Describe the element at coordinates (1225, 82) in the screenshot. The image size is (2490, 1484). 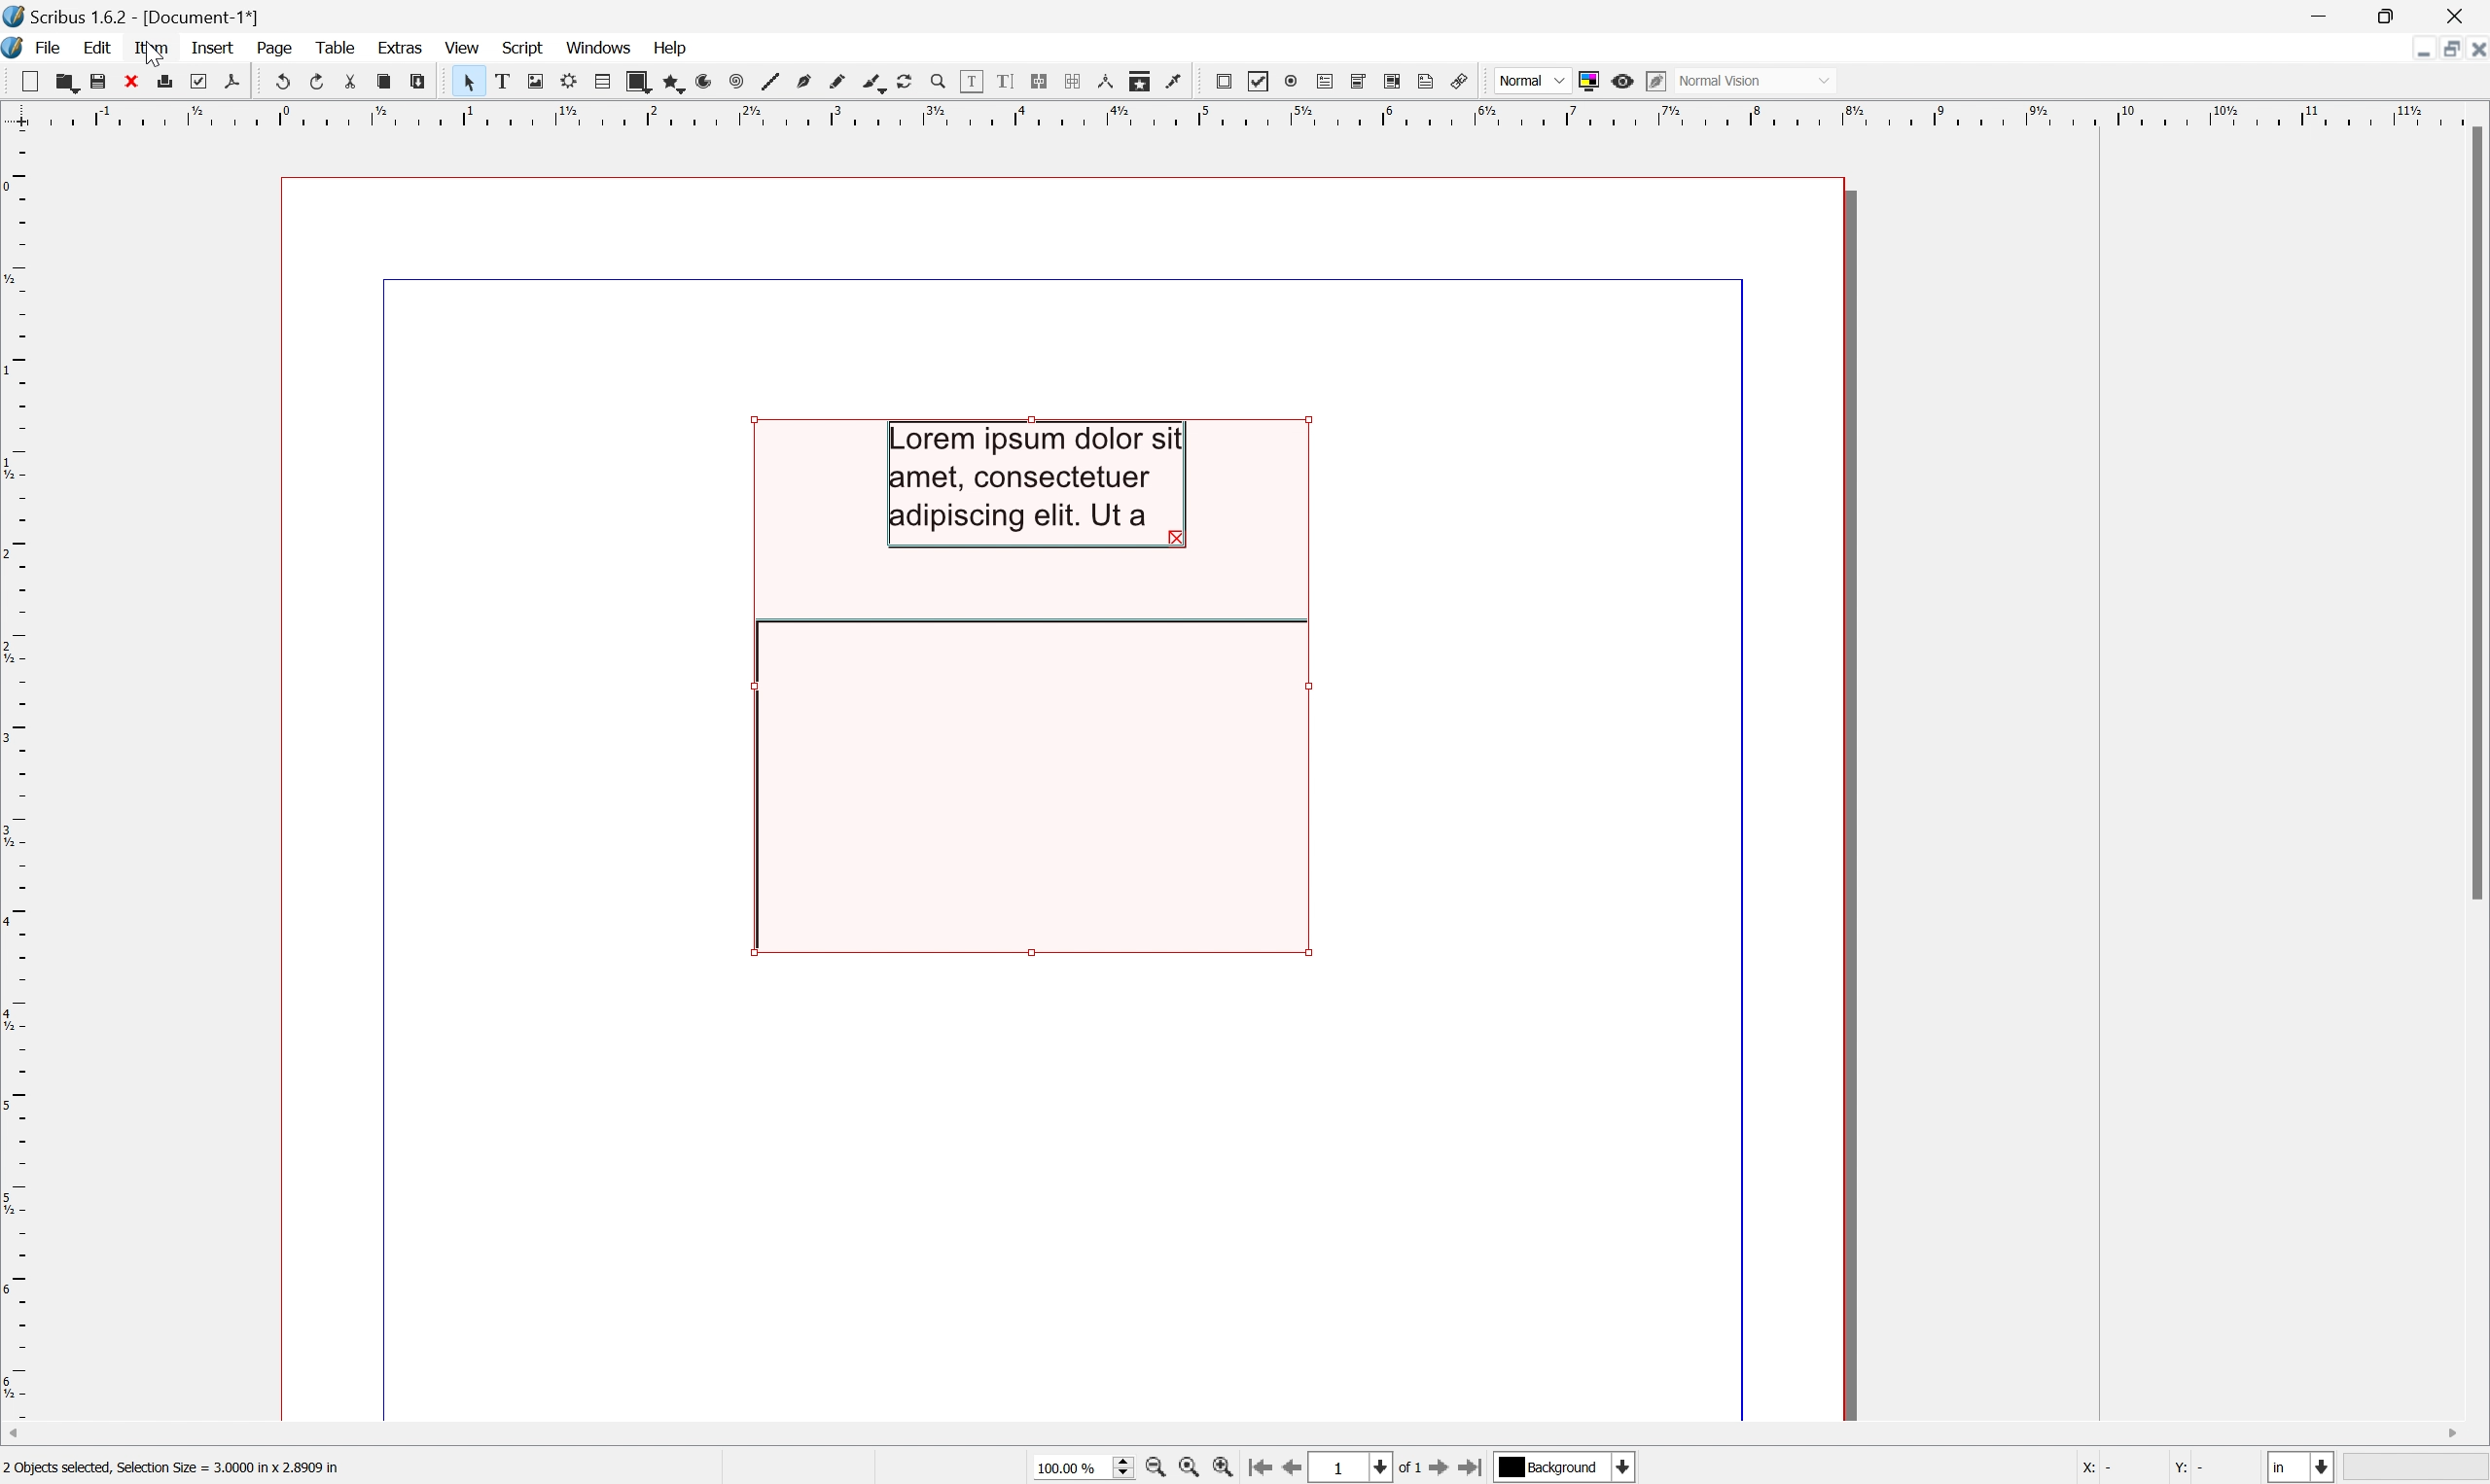
I see `PDF push button` at that location.